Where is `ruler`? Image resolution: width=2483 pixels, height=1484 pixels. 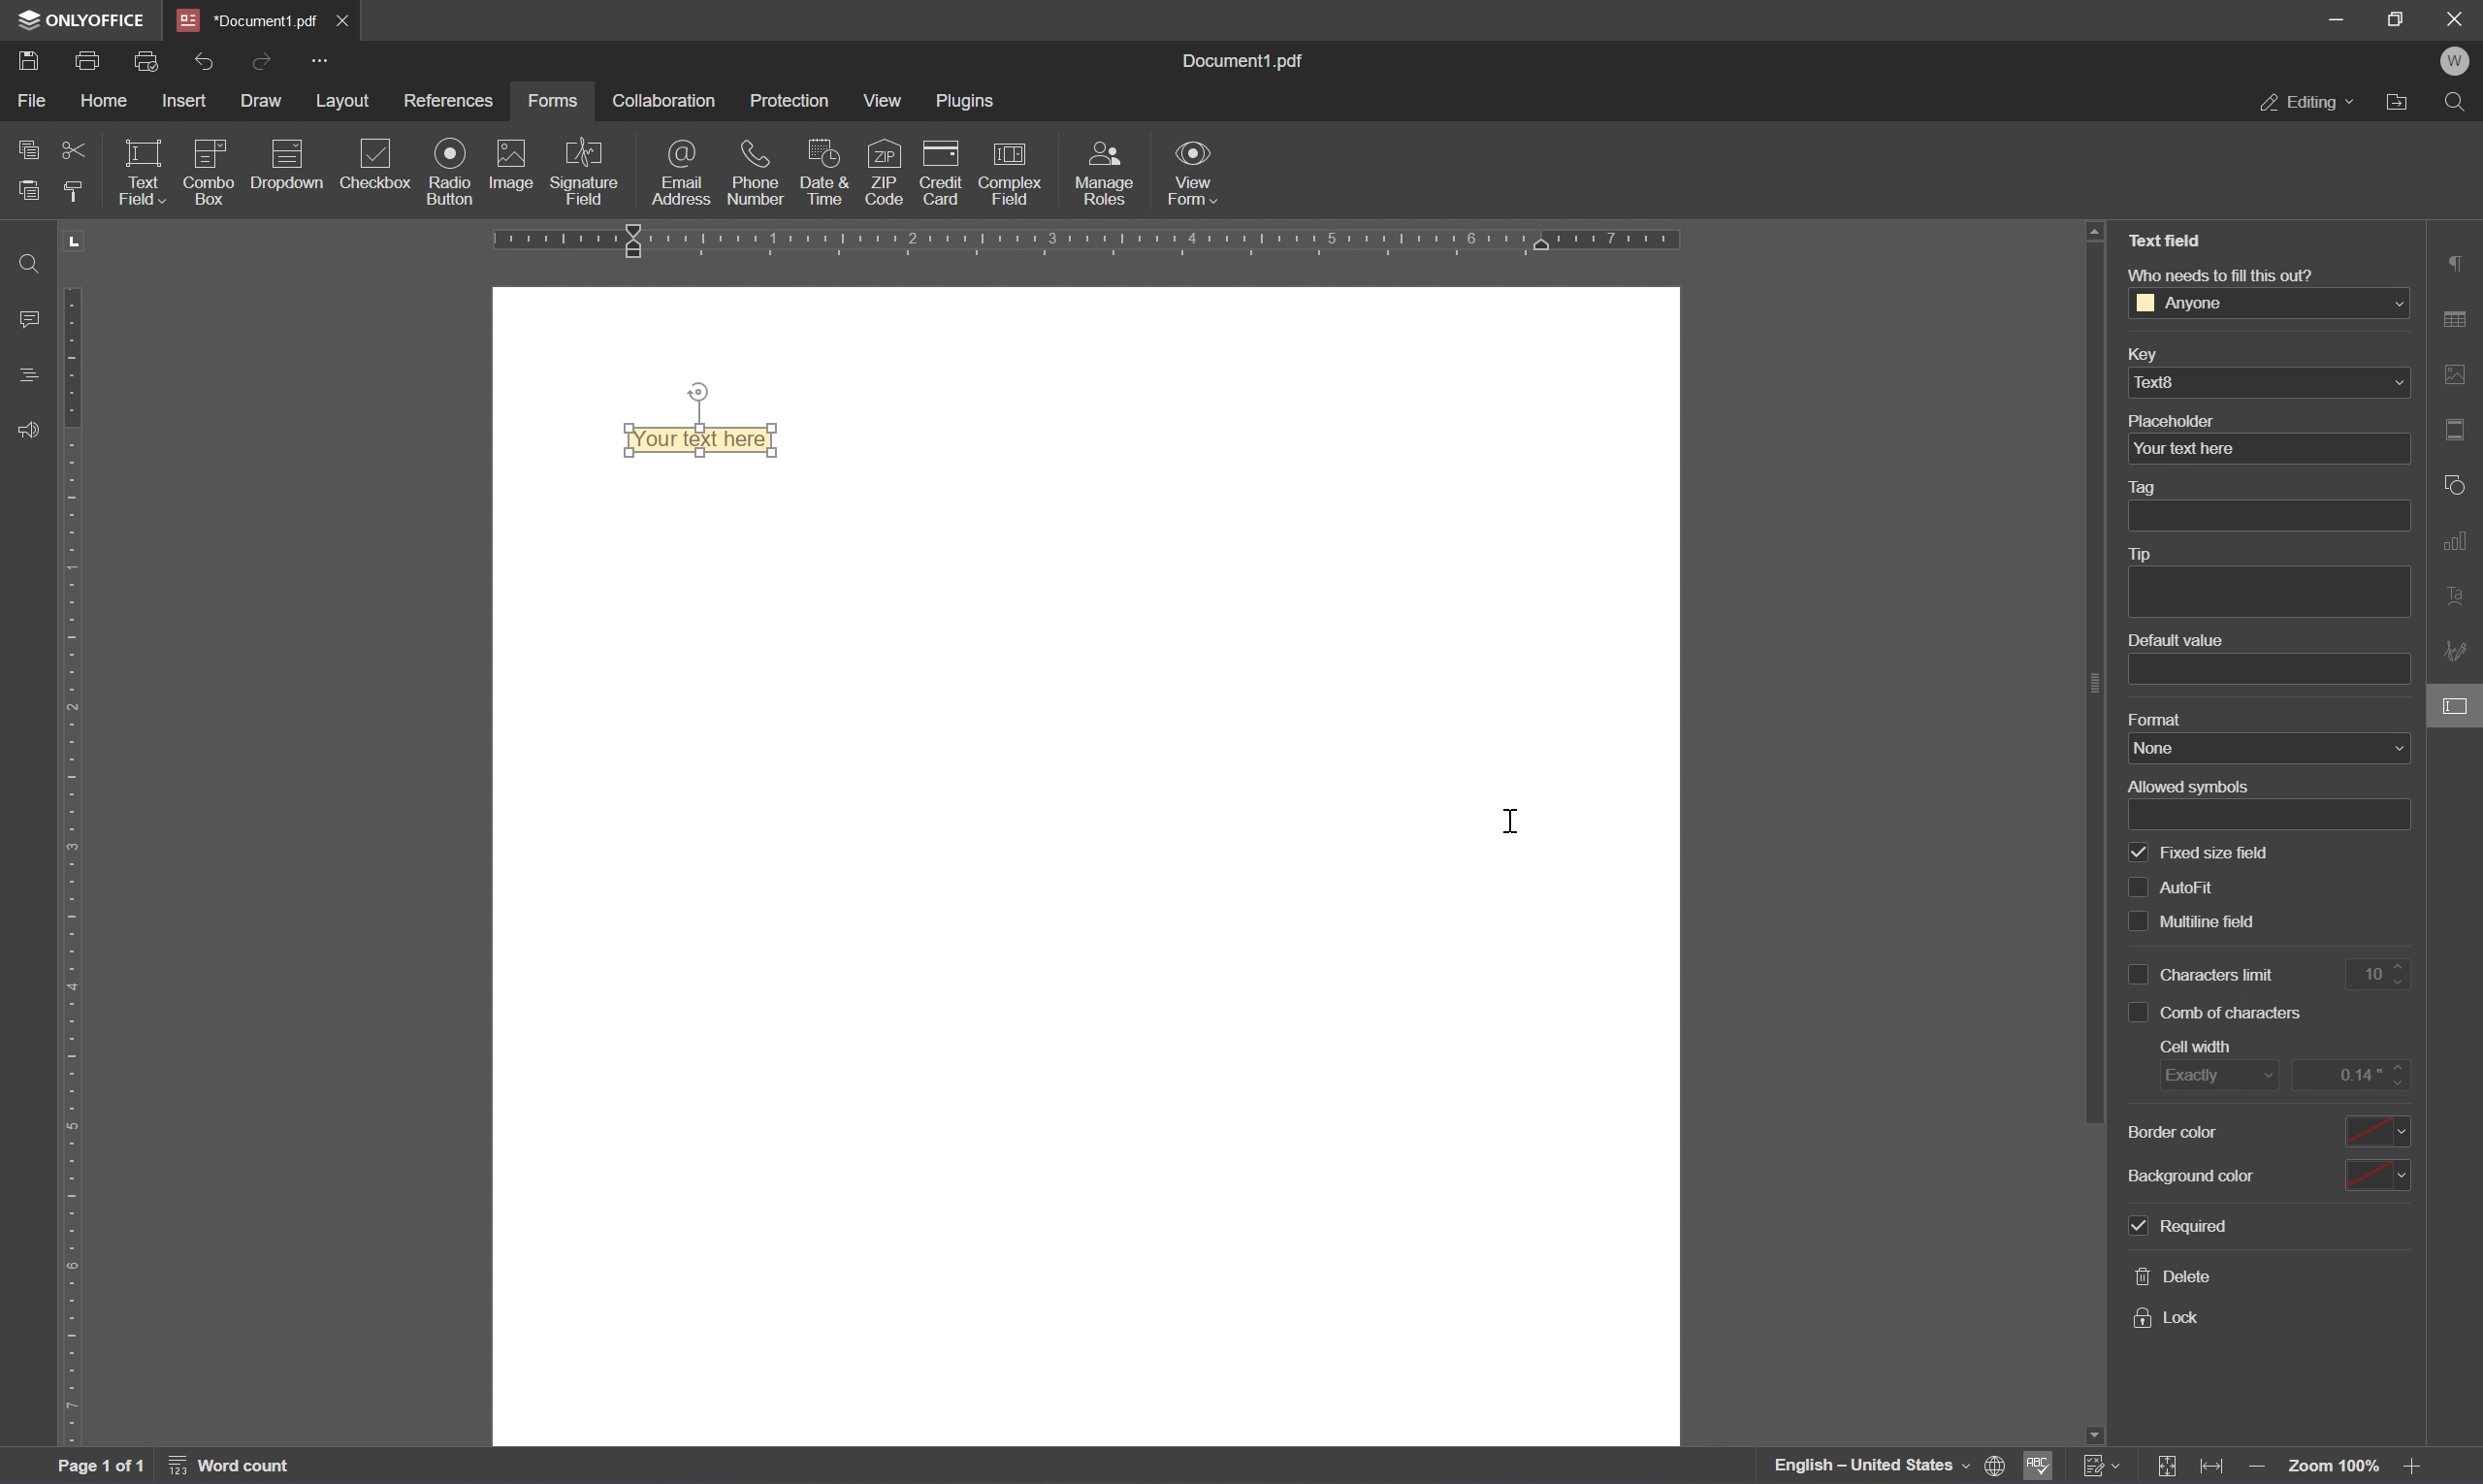 ruler is located at coordinates (1077, 242).